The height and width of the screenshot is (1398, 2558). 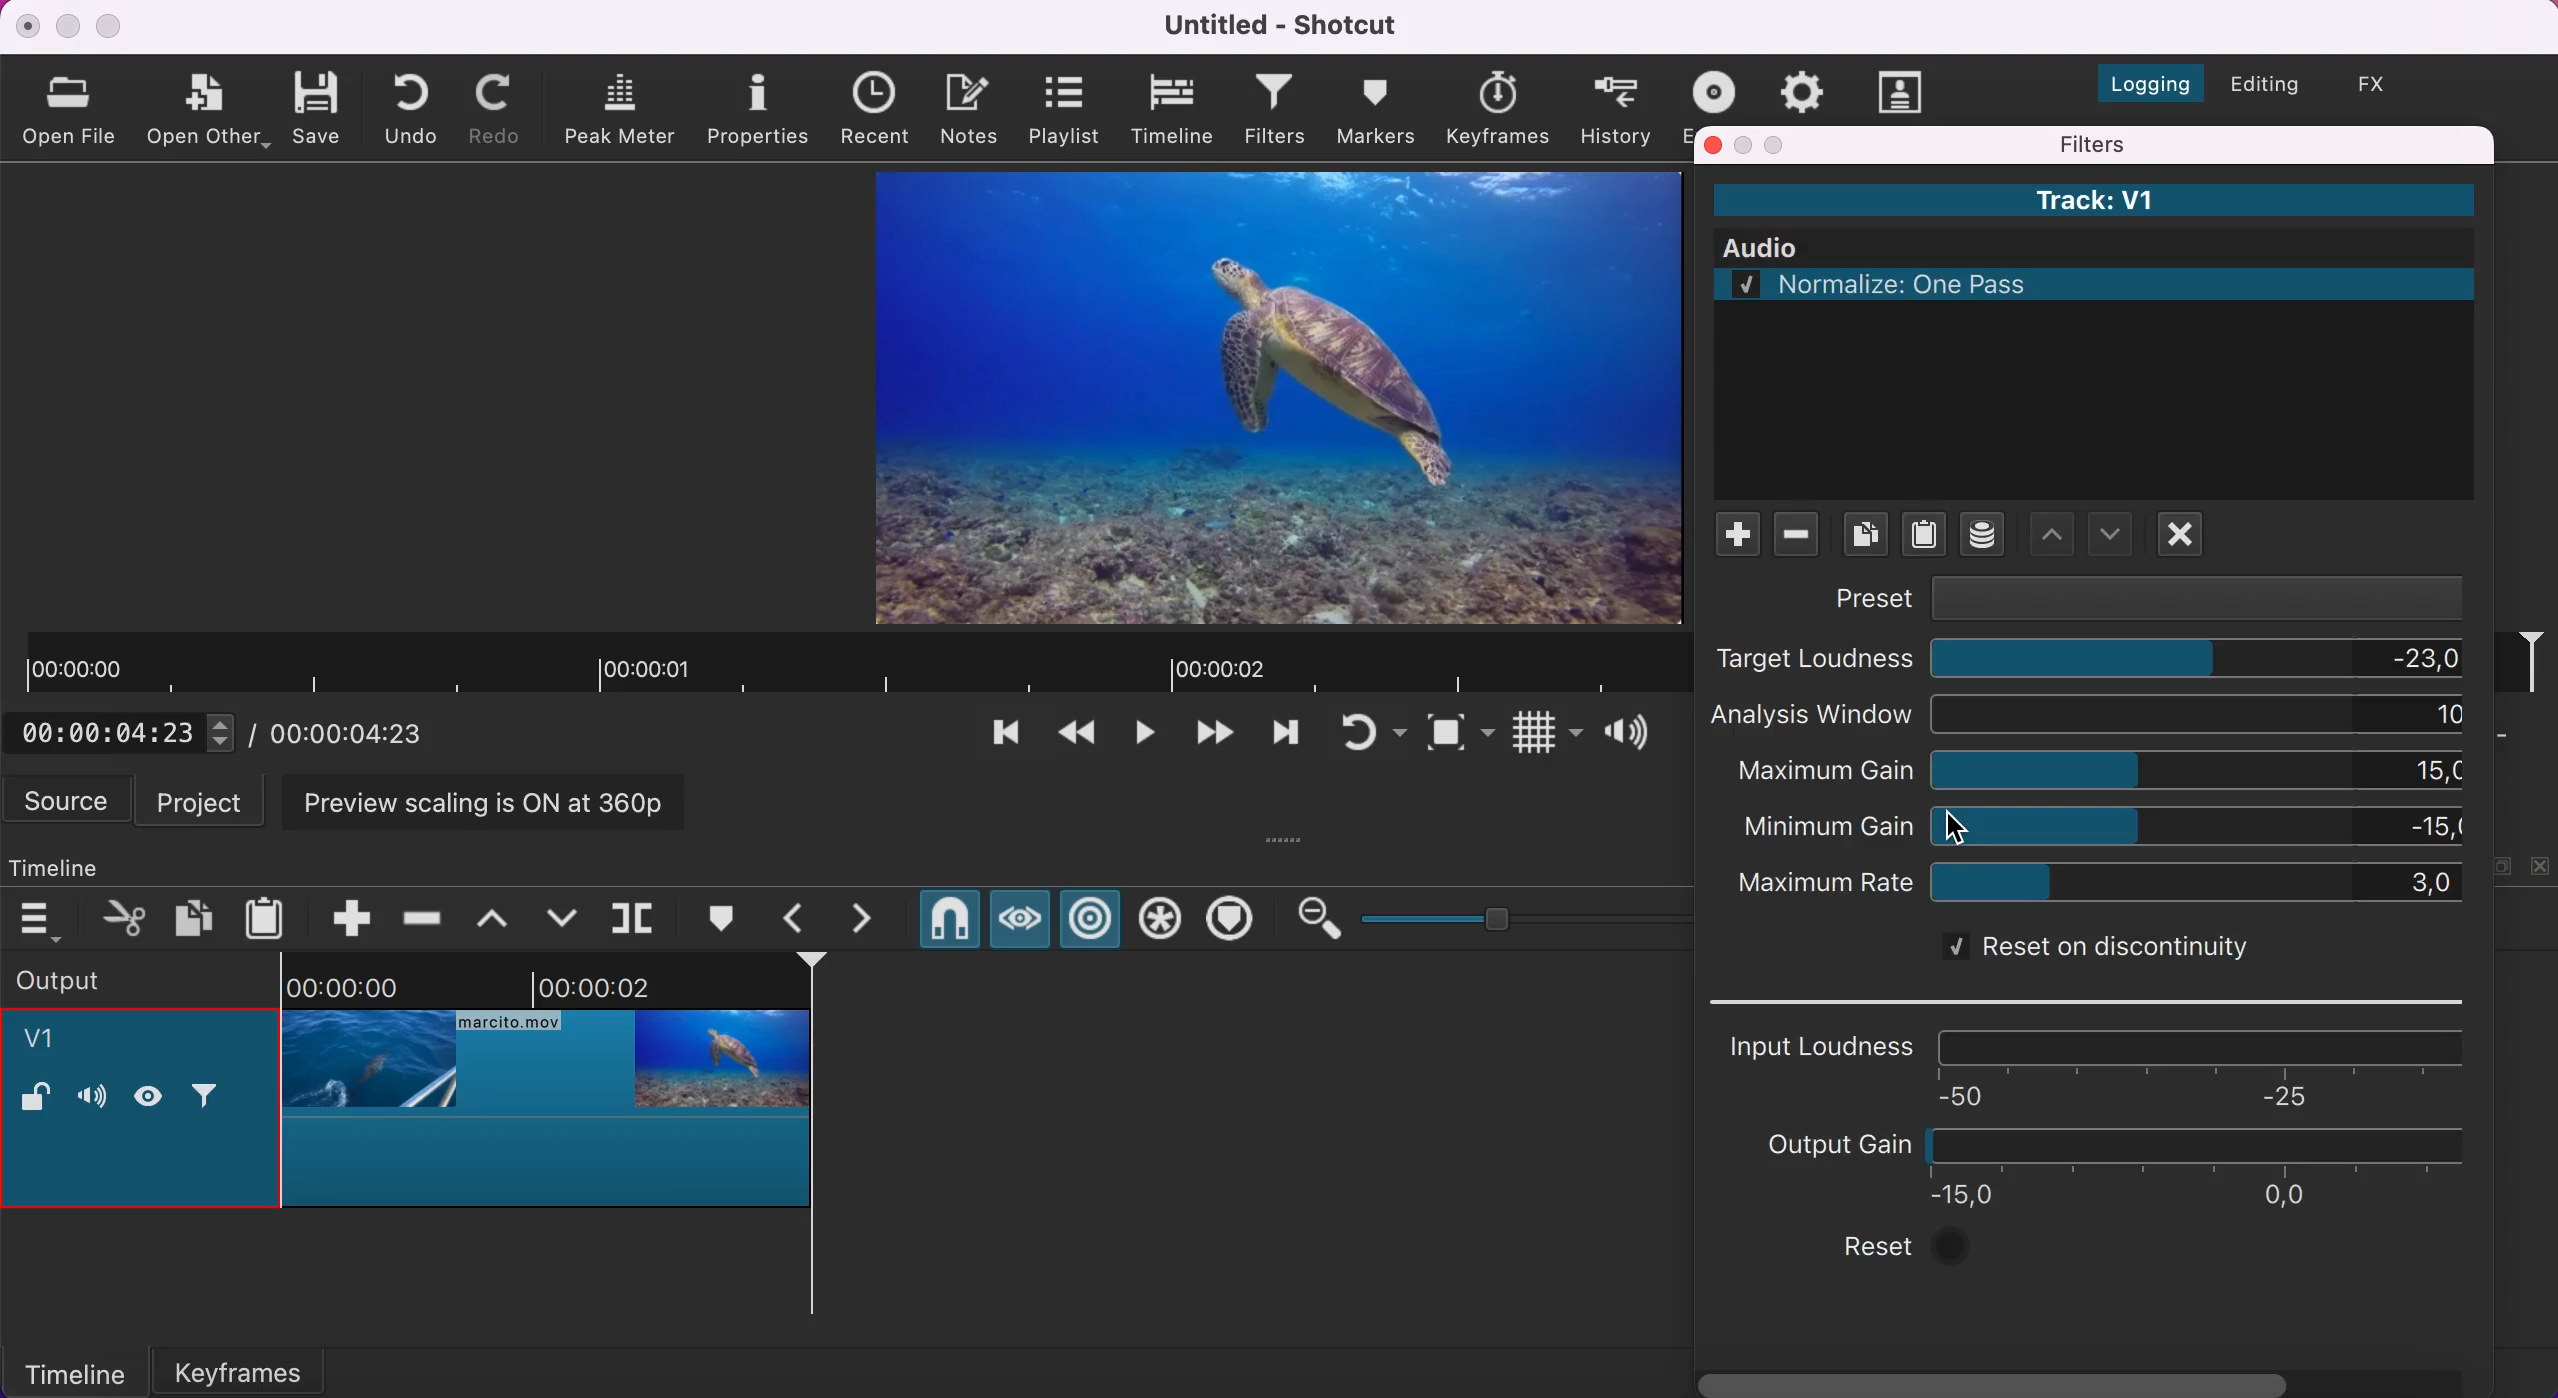 What do you see at coordinates (1779, 144) in the screenshot?
I see `maximize` at bounding box center [1779, 144].